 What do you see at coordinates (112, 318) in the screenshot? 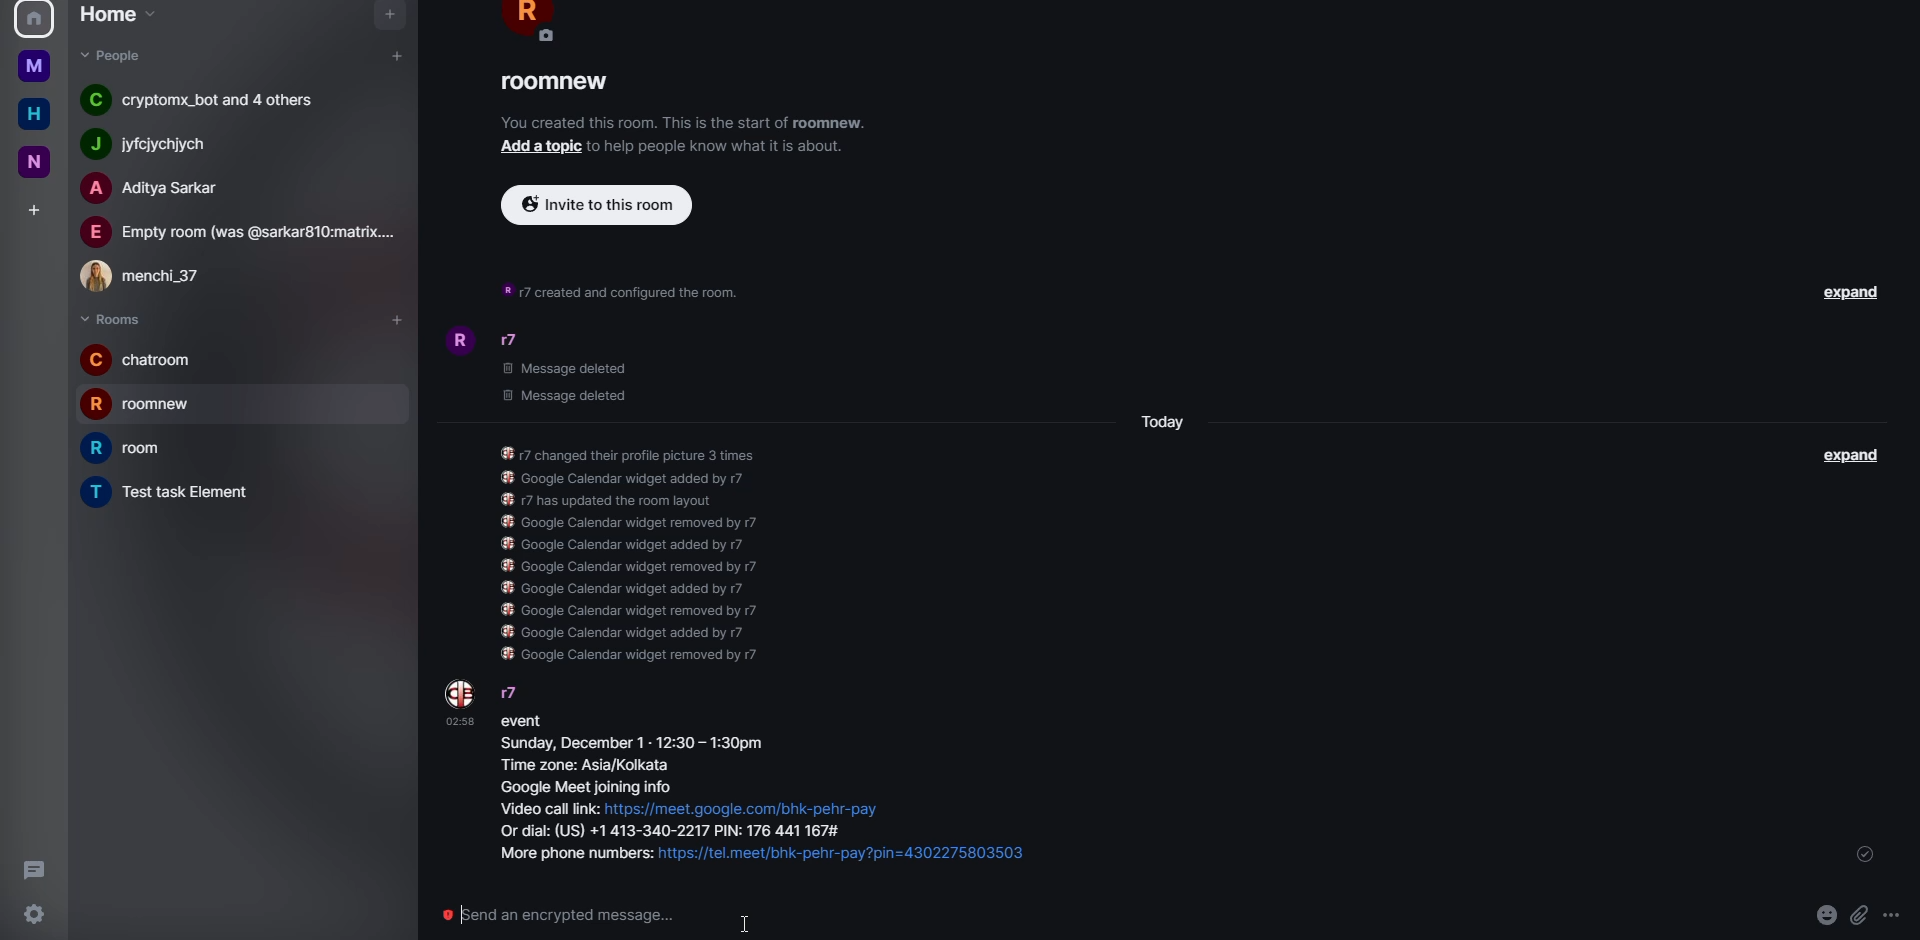
I see `rooms` at bounding box center [112, 318].